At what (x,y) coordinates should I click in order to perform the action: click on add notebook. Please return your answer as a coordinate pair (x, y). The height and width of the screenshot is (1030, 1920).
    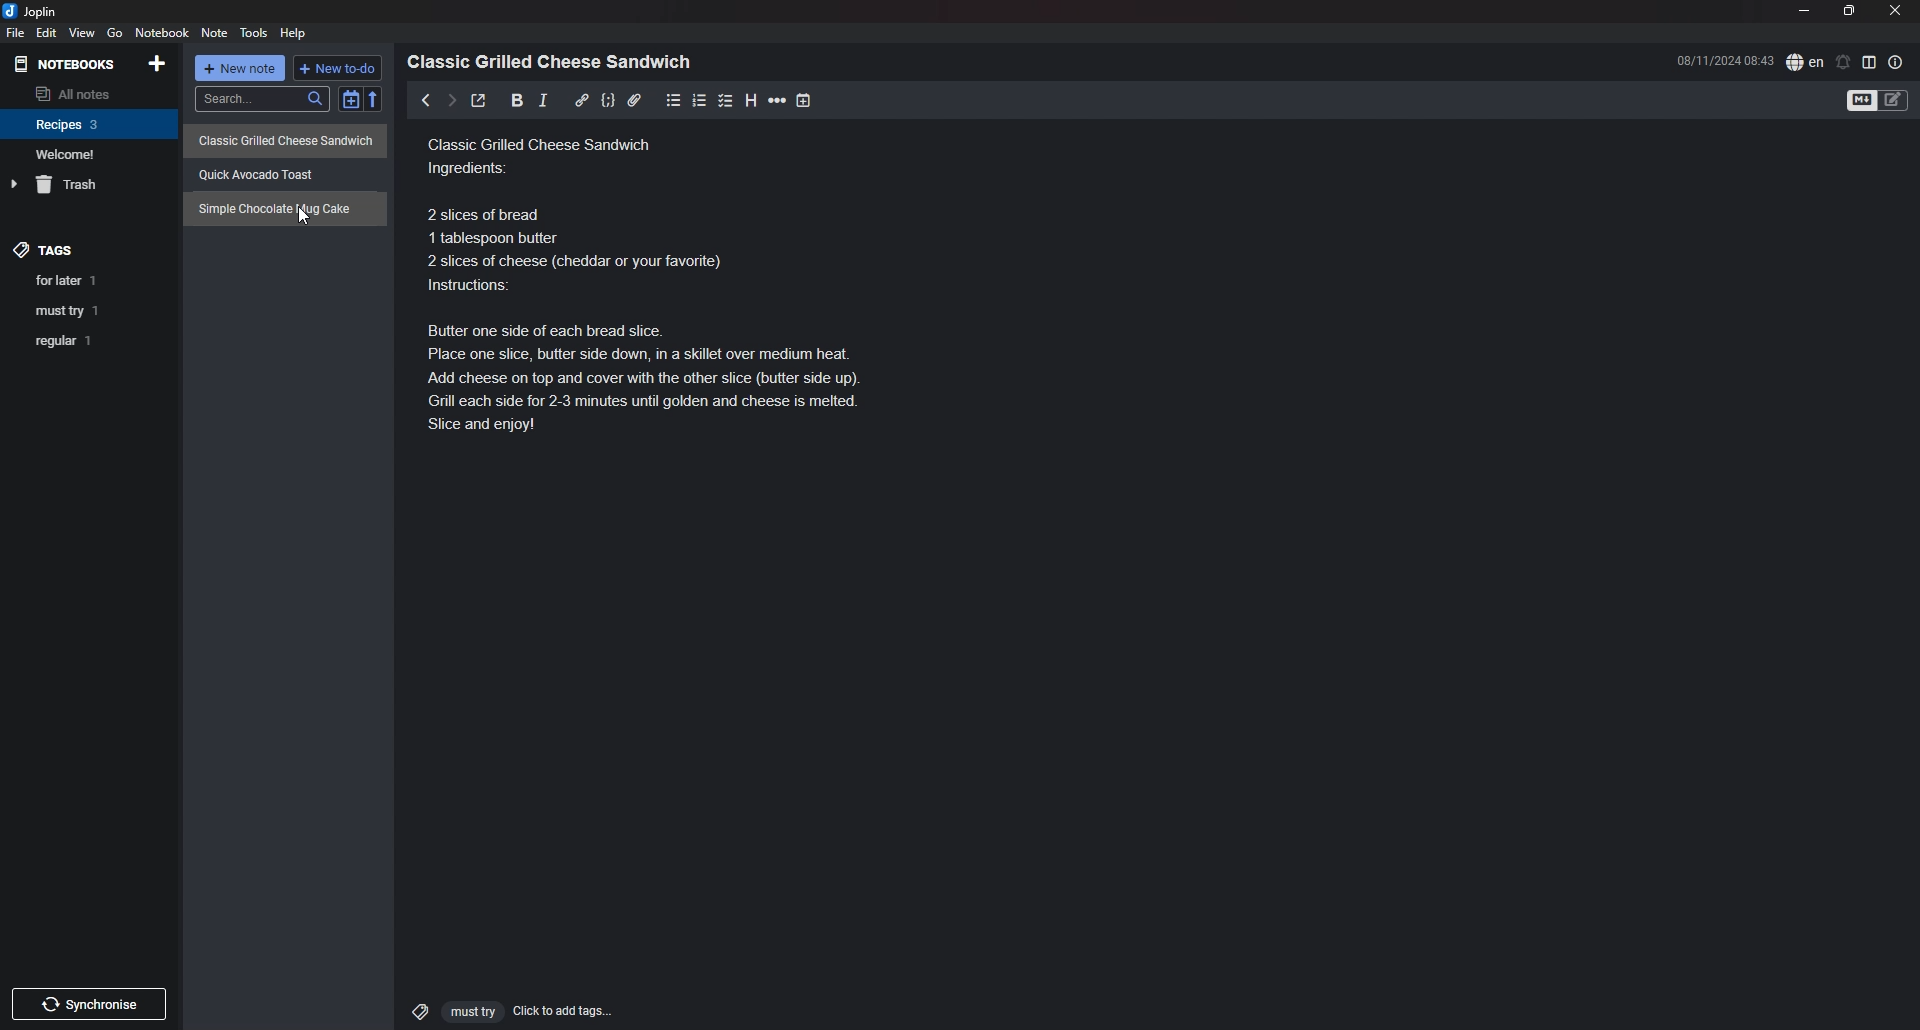
    Looking at the image, I should click on (159, 62).